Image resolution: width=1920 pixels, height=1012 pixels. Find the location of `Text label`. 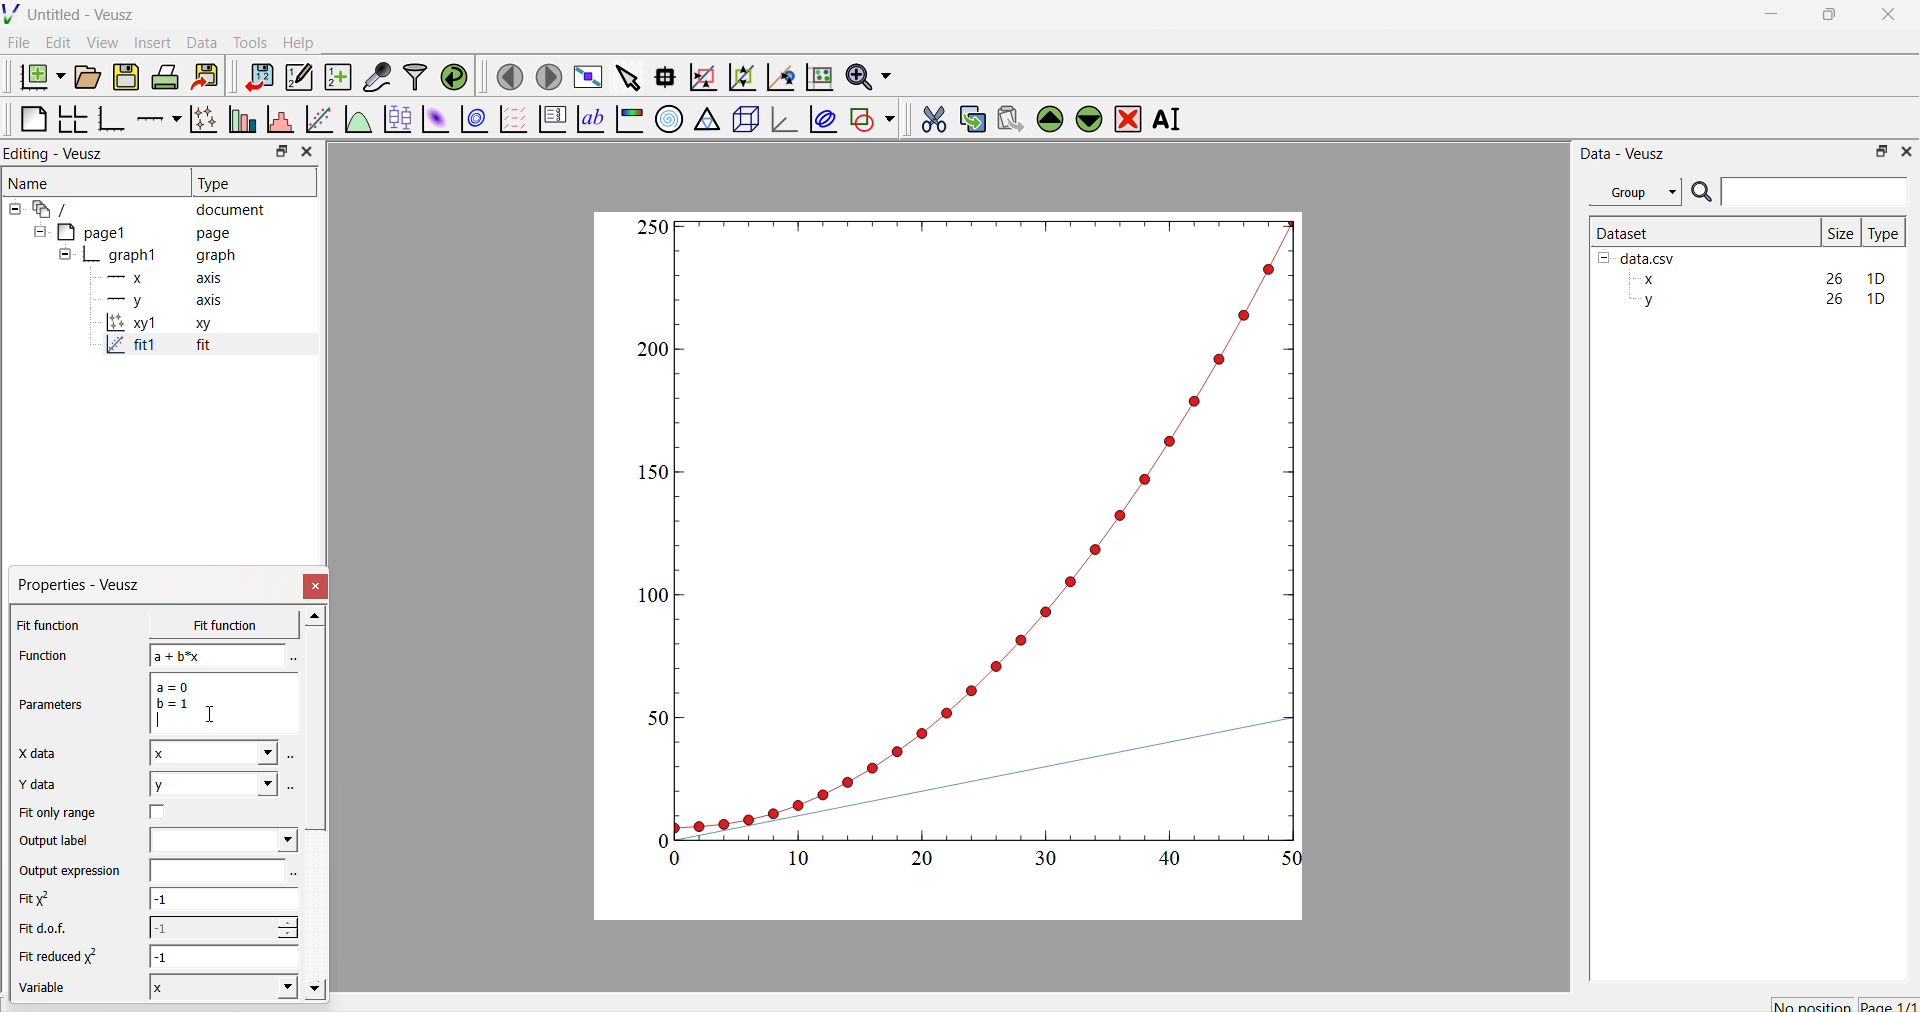

Text label is located at coordinates (589, 119).